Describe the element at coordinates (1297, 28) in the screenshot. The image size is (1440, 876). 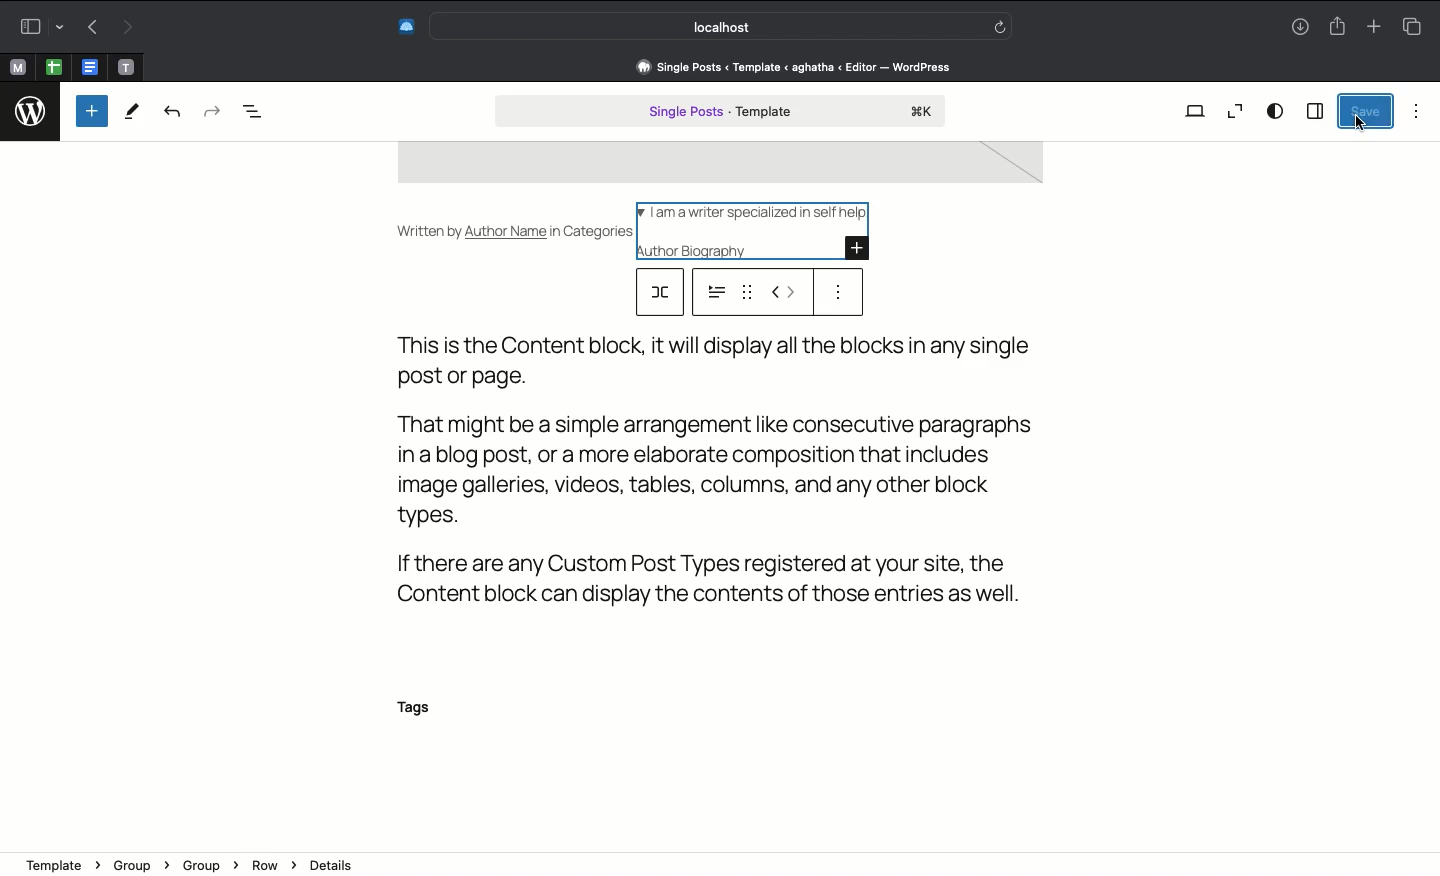
I see `Download` at that location.